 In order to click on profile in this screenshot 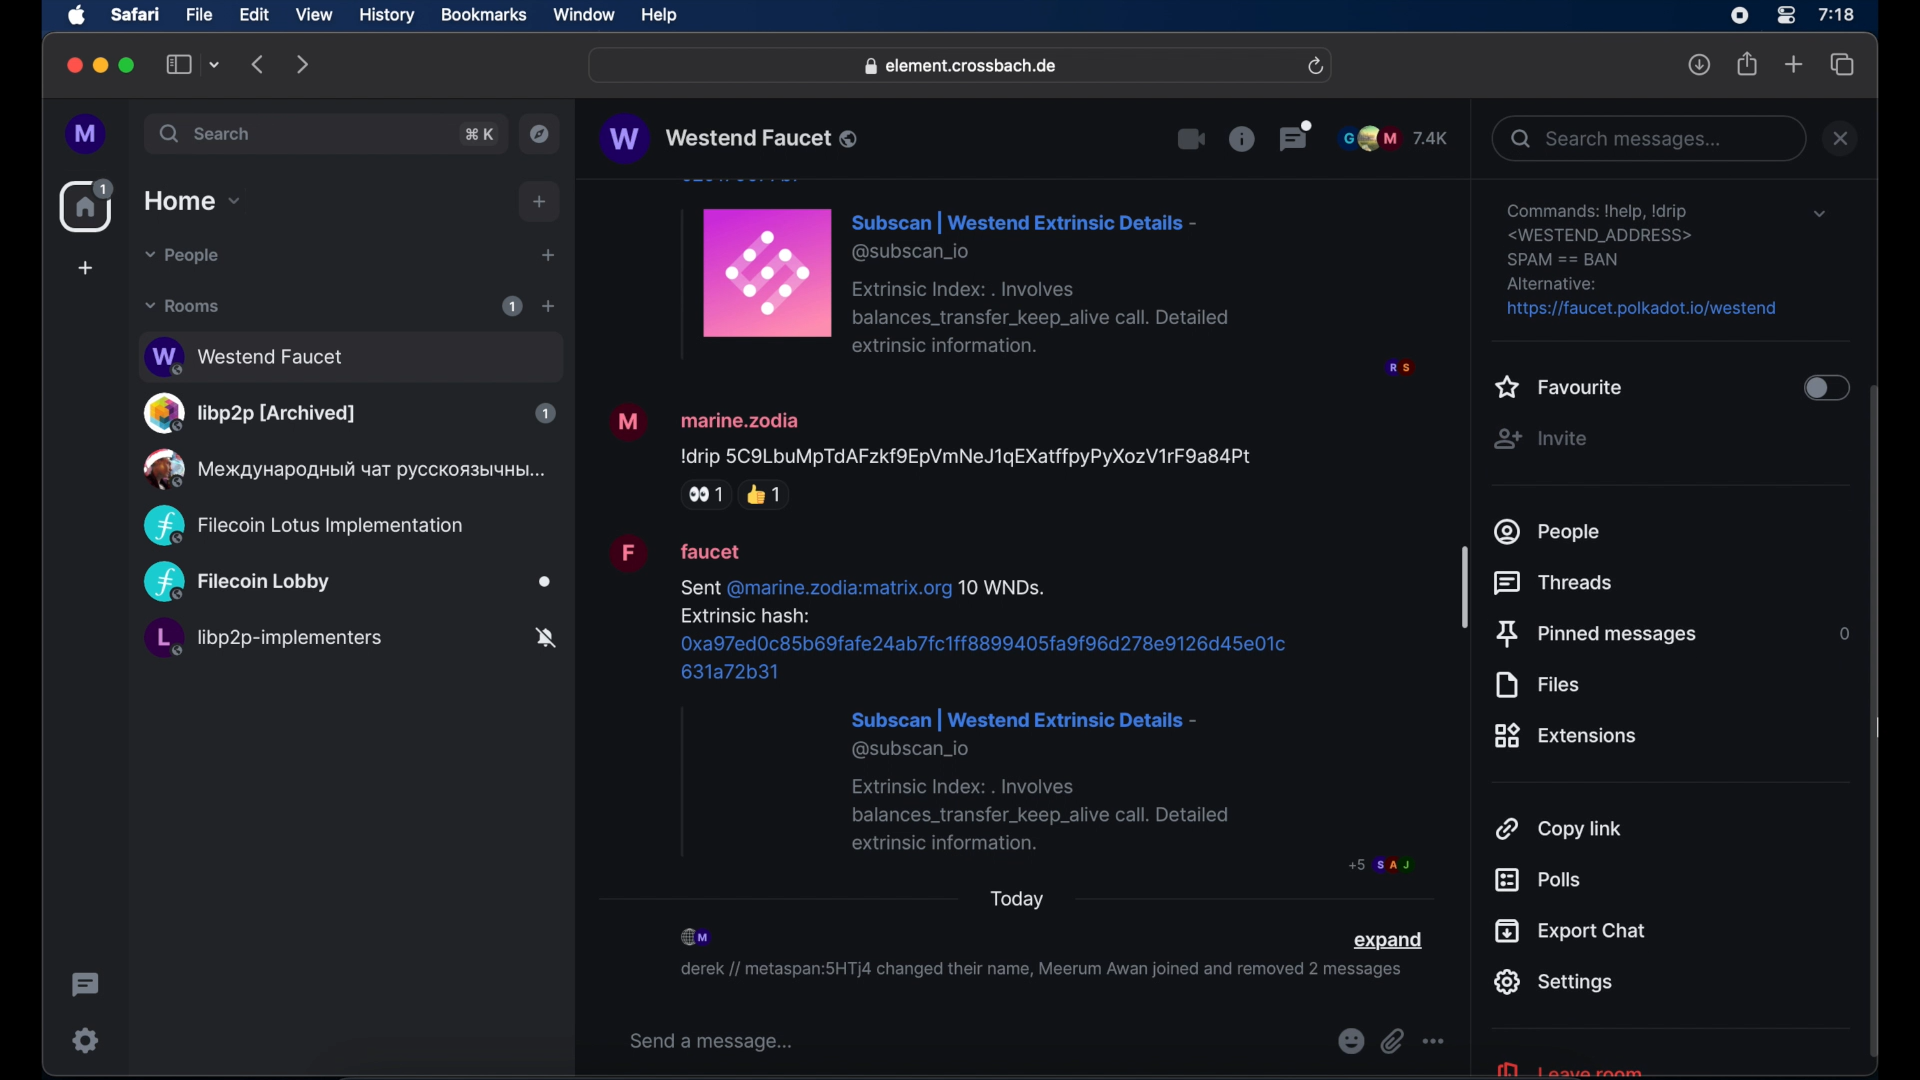, I will do `click(87, 135)`.